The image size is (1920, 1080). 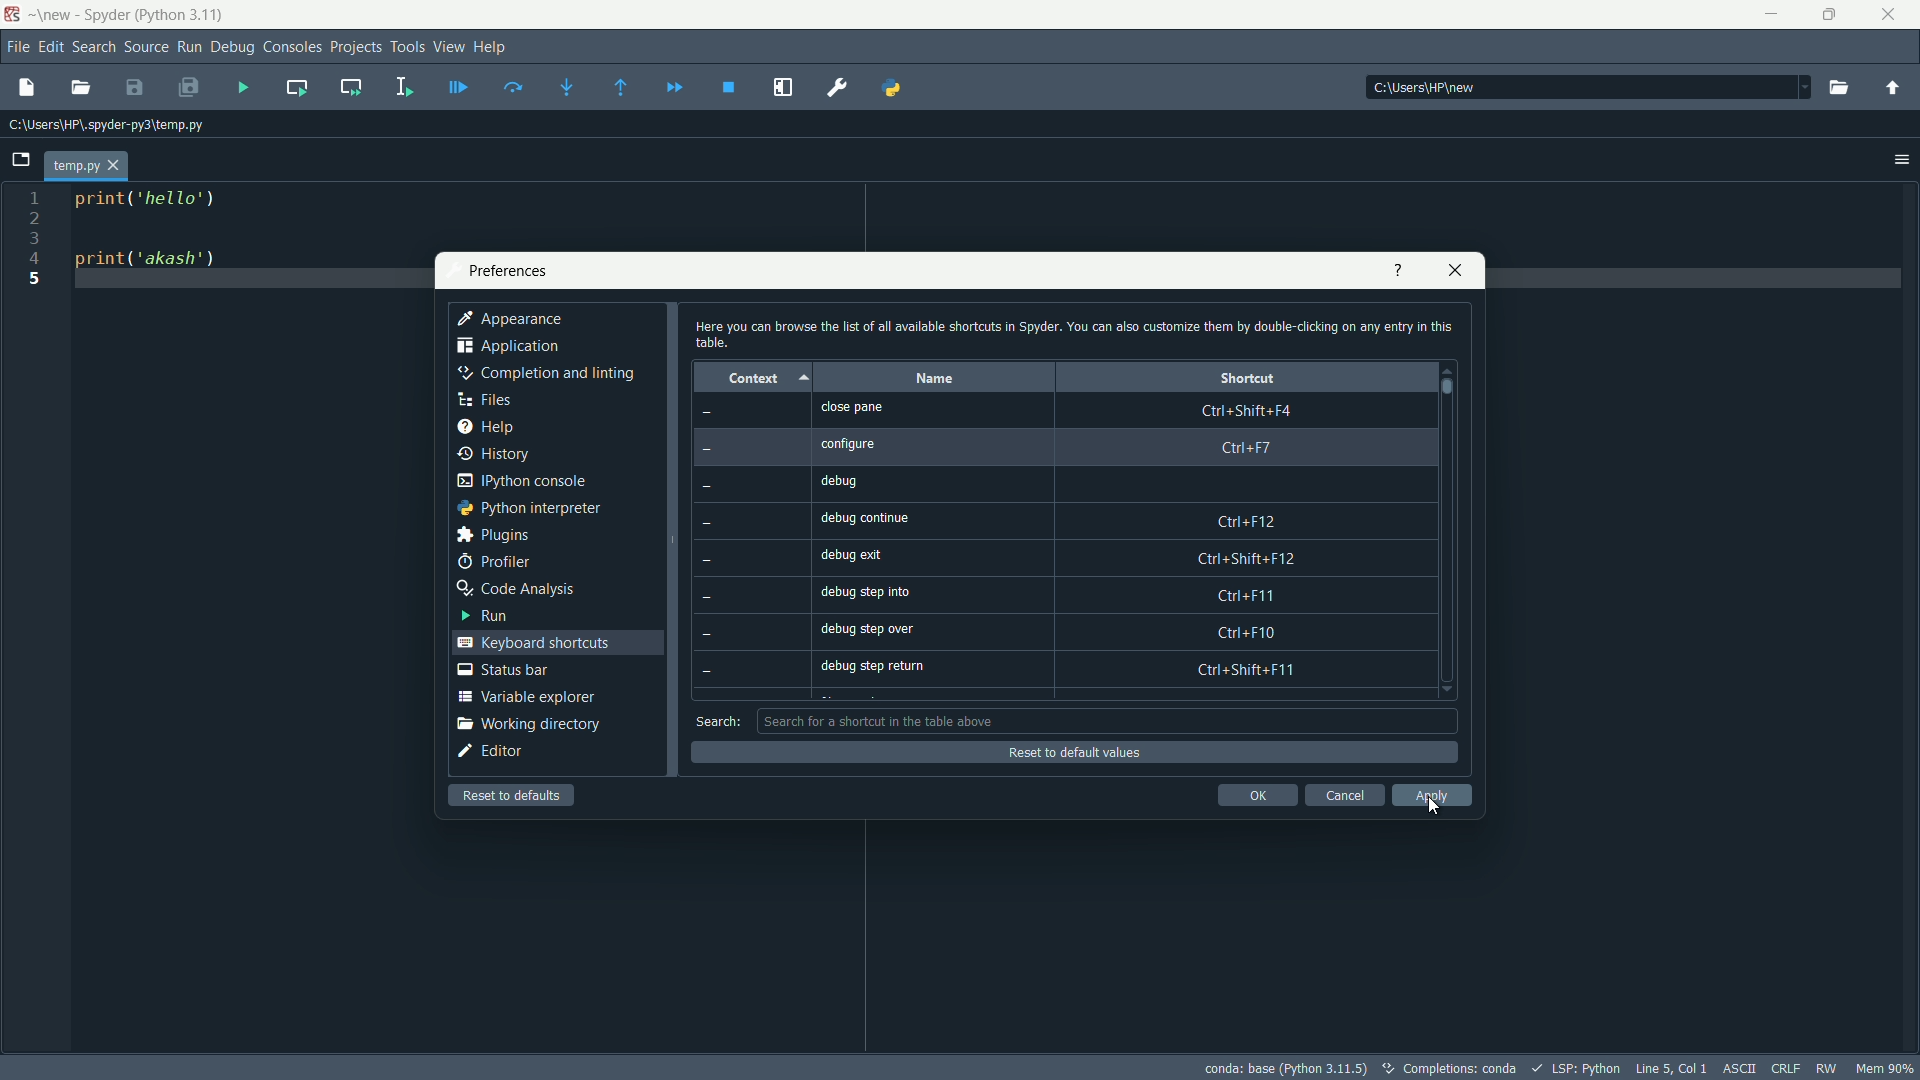 I want to click on run current cell, so click(x=295, y=86).